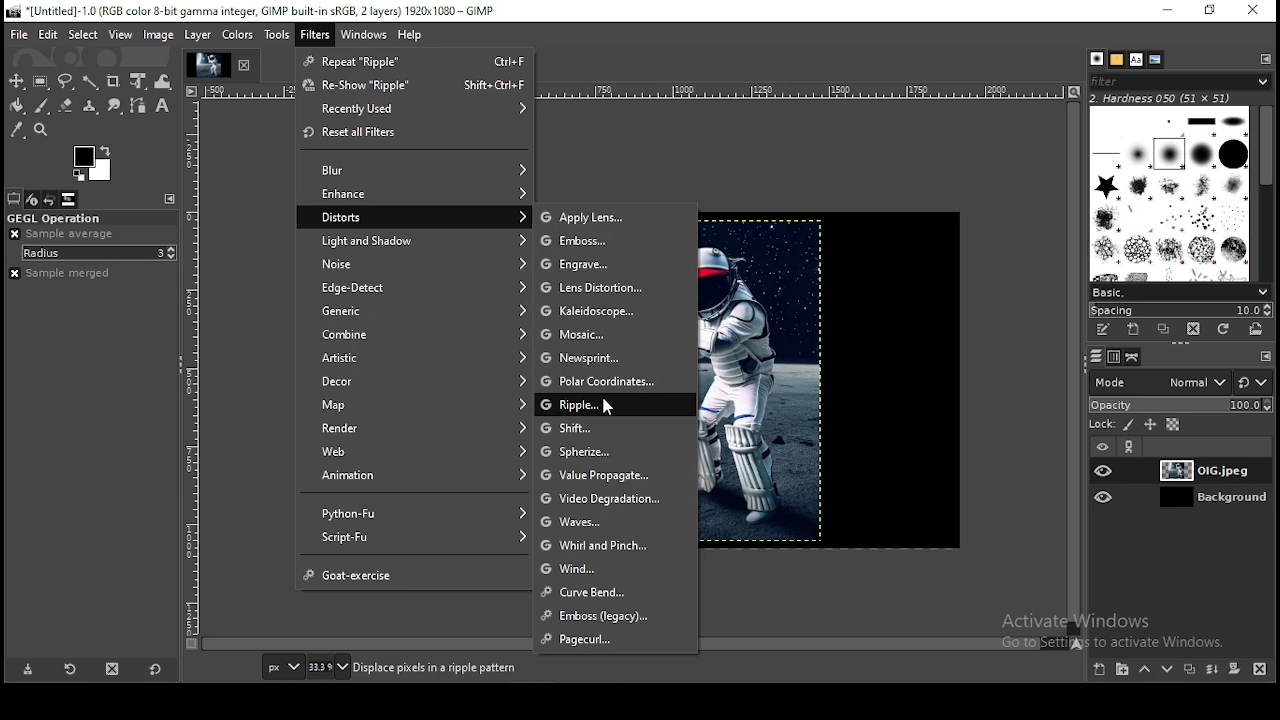 This screenshot has height=720, width=1280. What do you see at coordinates (1160, 382) in the screenshot?
I see `layer mode` at bounding box center [1160, 382].